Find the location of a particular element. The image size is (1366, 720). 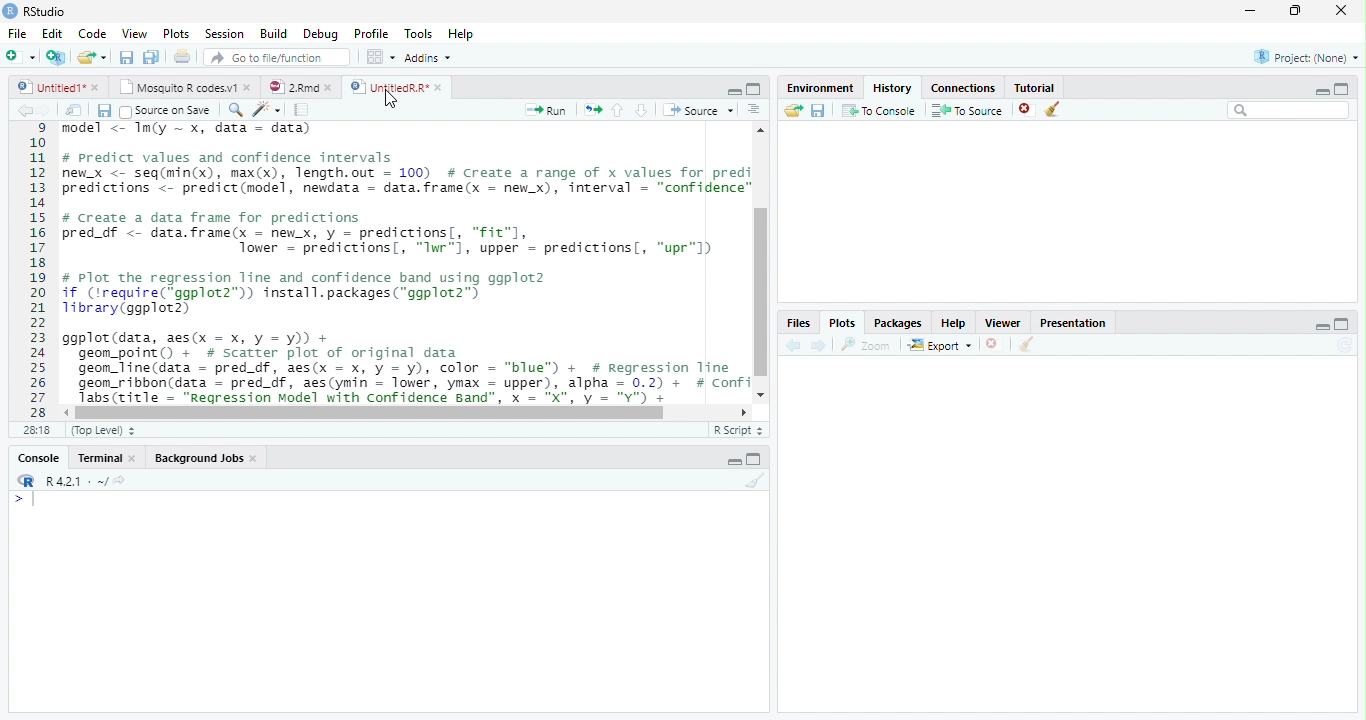

Back is located at coordinates (789, 346).